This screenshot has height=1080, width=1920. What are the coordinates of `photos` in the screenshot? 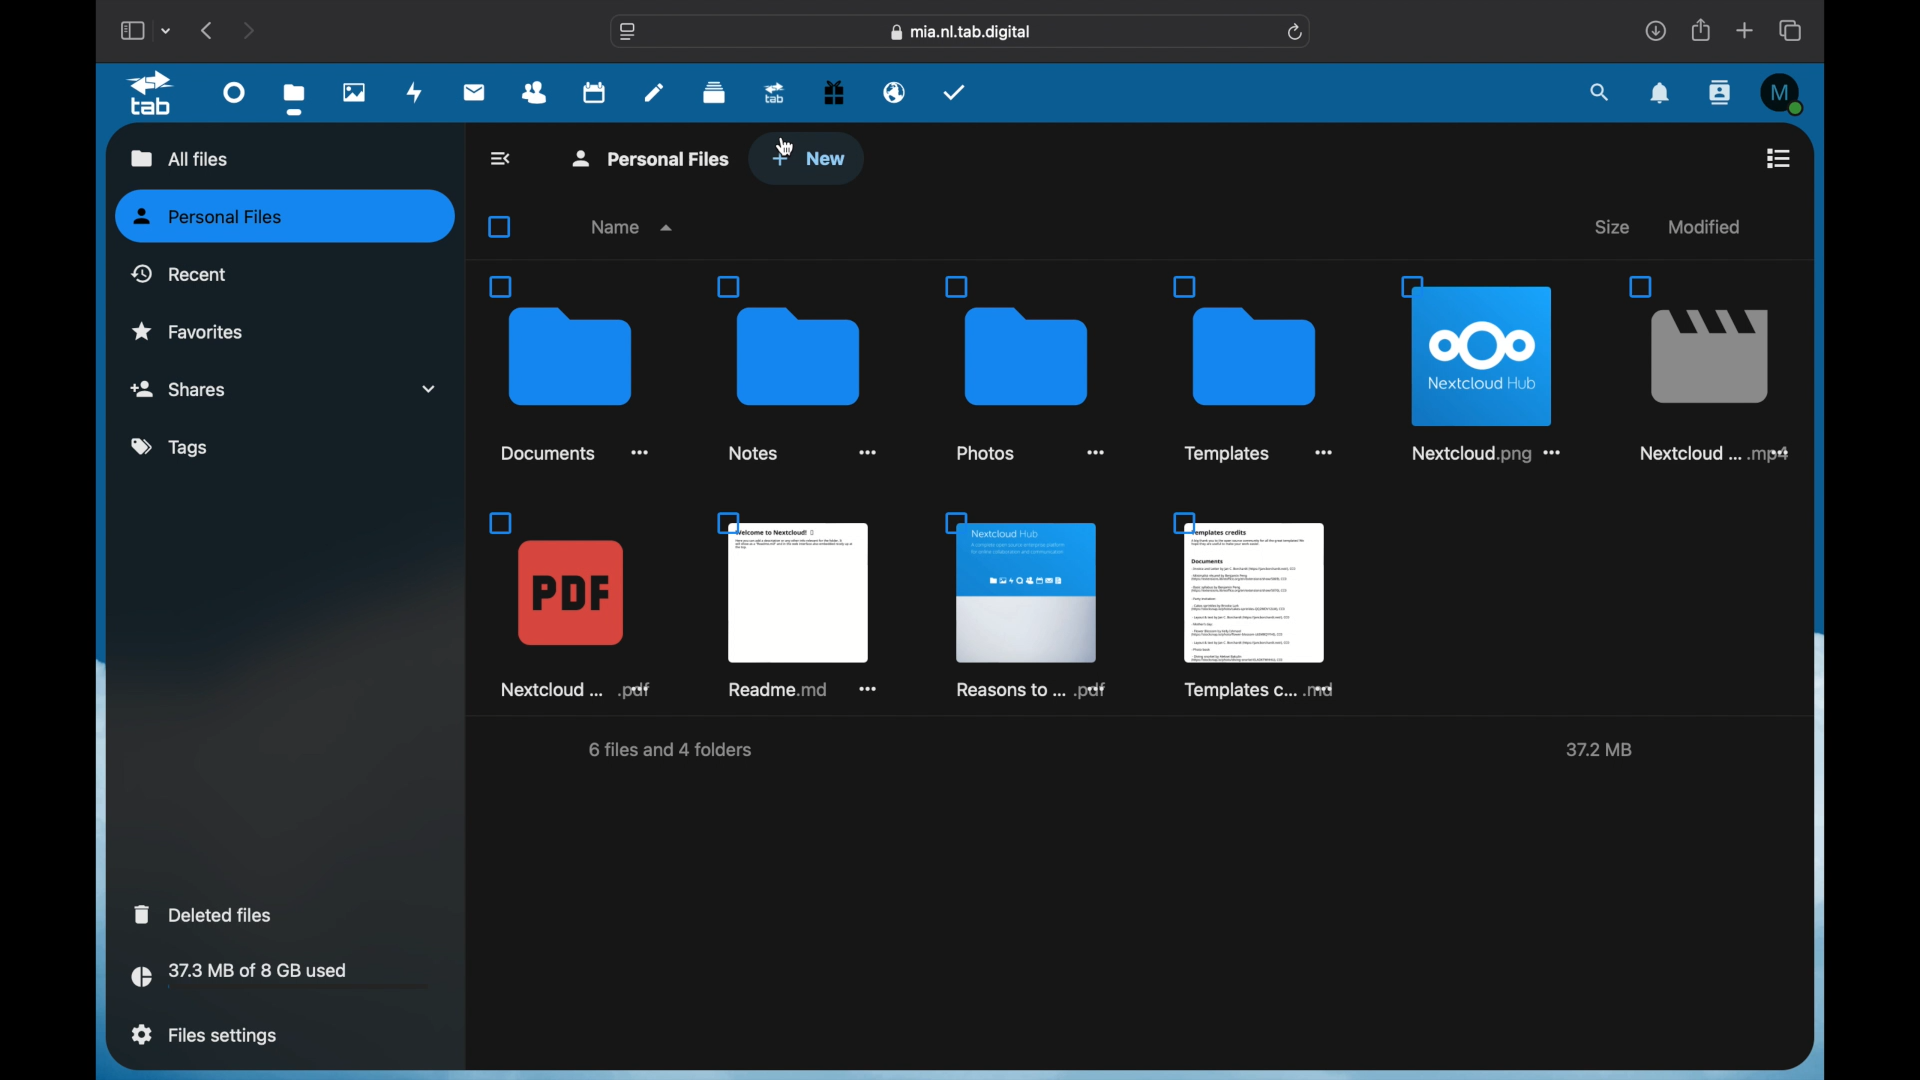 It's located at (356, 92).